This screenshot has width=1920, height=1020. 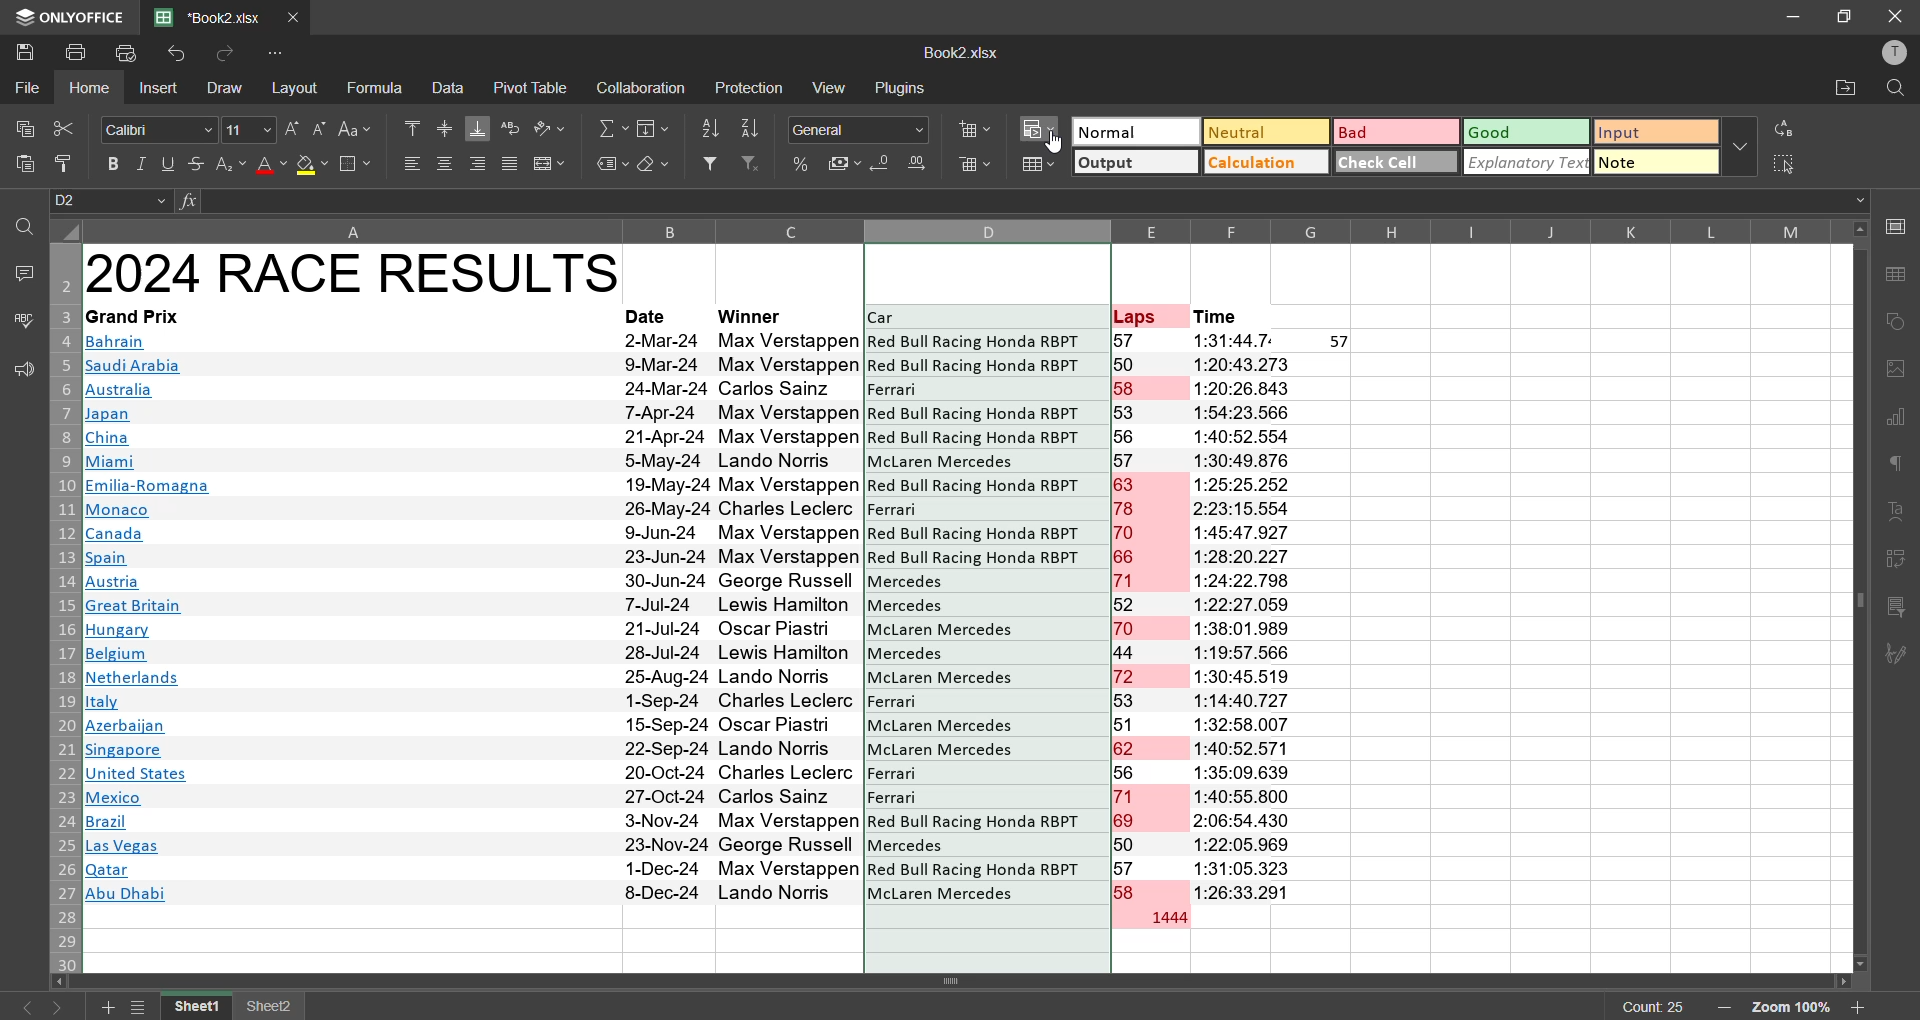 I want to click on conditional formatting, so click(x=1042, y=129).